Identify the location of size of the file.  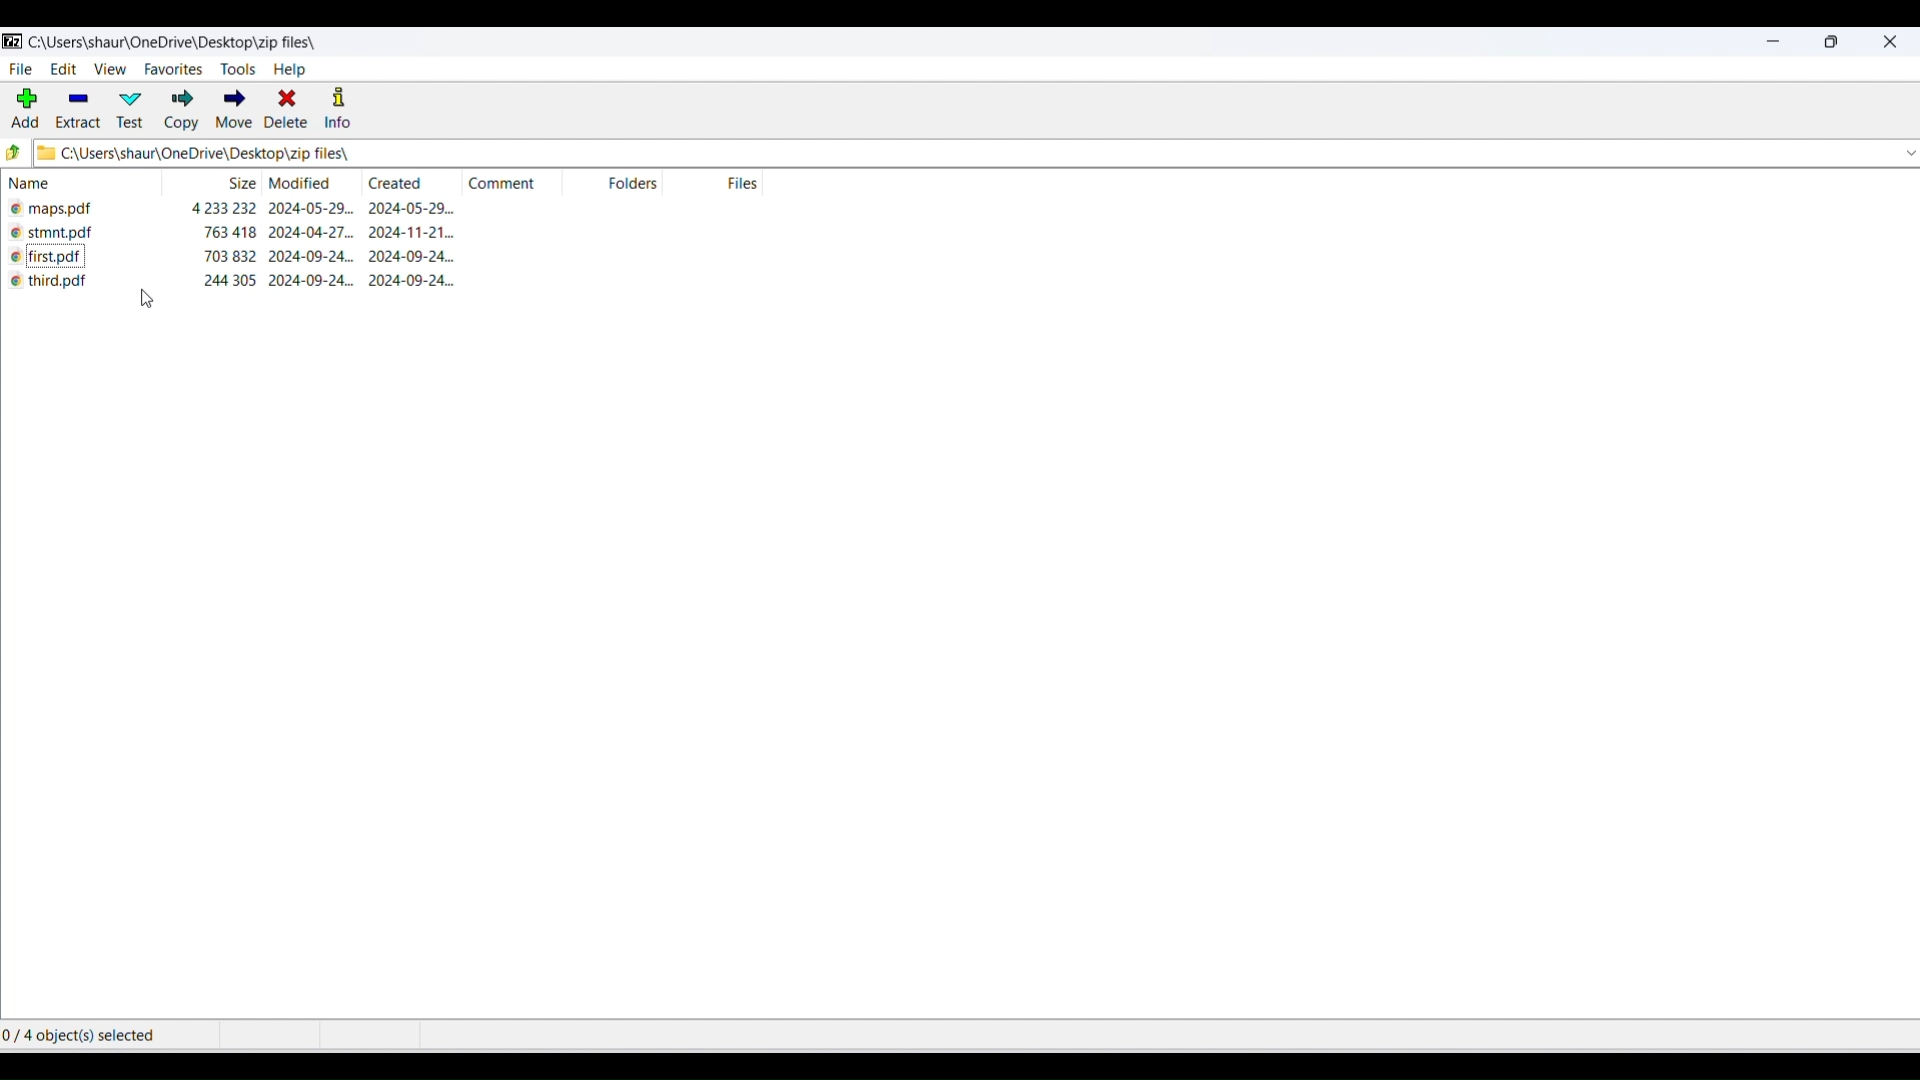
(229, 231).